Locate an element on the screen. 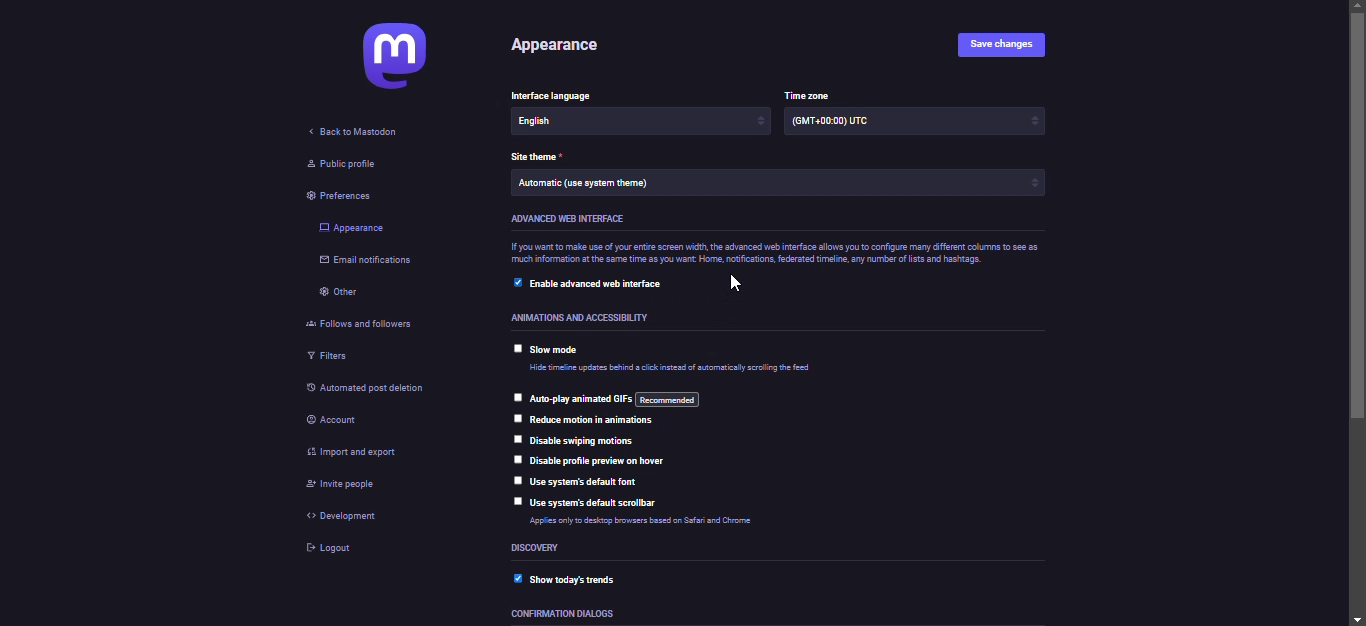 The width and height of the screenshot is (1366, 626). click to select is located at coordinates (517, 440).